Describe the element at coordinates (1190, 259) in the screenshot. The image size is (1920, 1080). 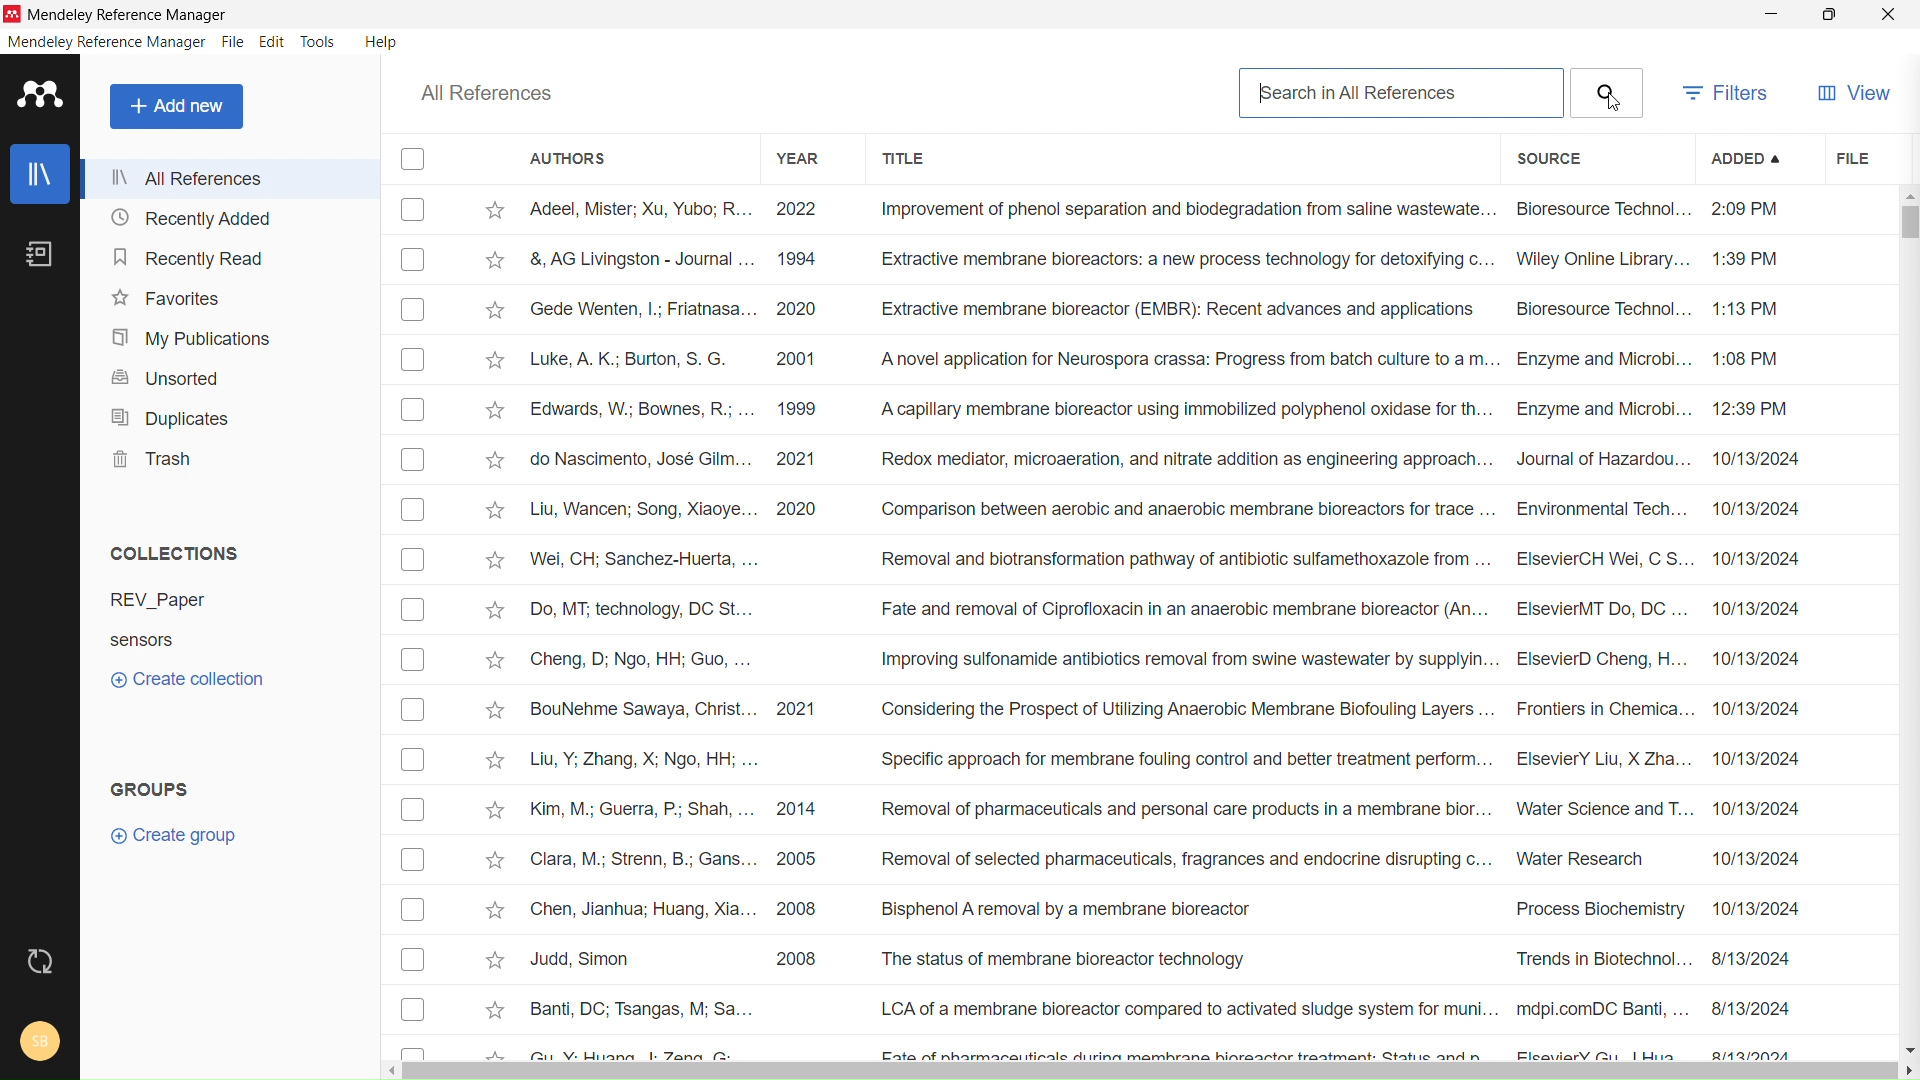
I see `&, AG Livingston - Journal ... 1994 Extractive membrane bioreactors: a new process technology for detoxifying c... Wiley Online Library... 1:39 PM` at that location.